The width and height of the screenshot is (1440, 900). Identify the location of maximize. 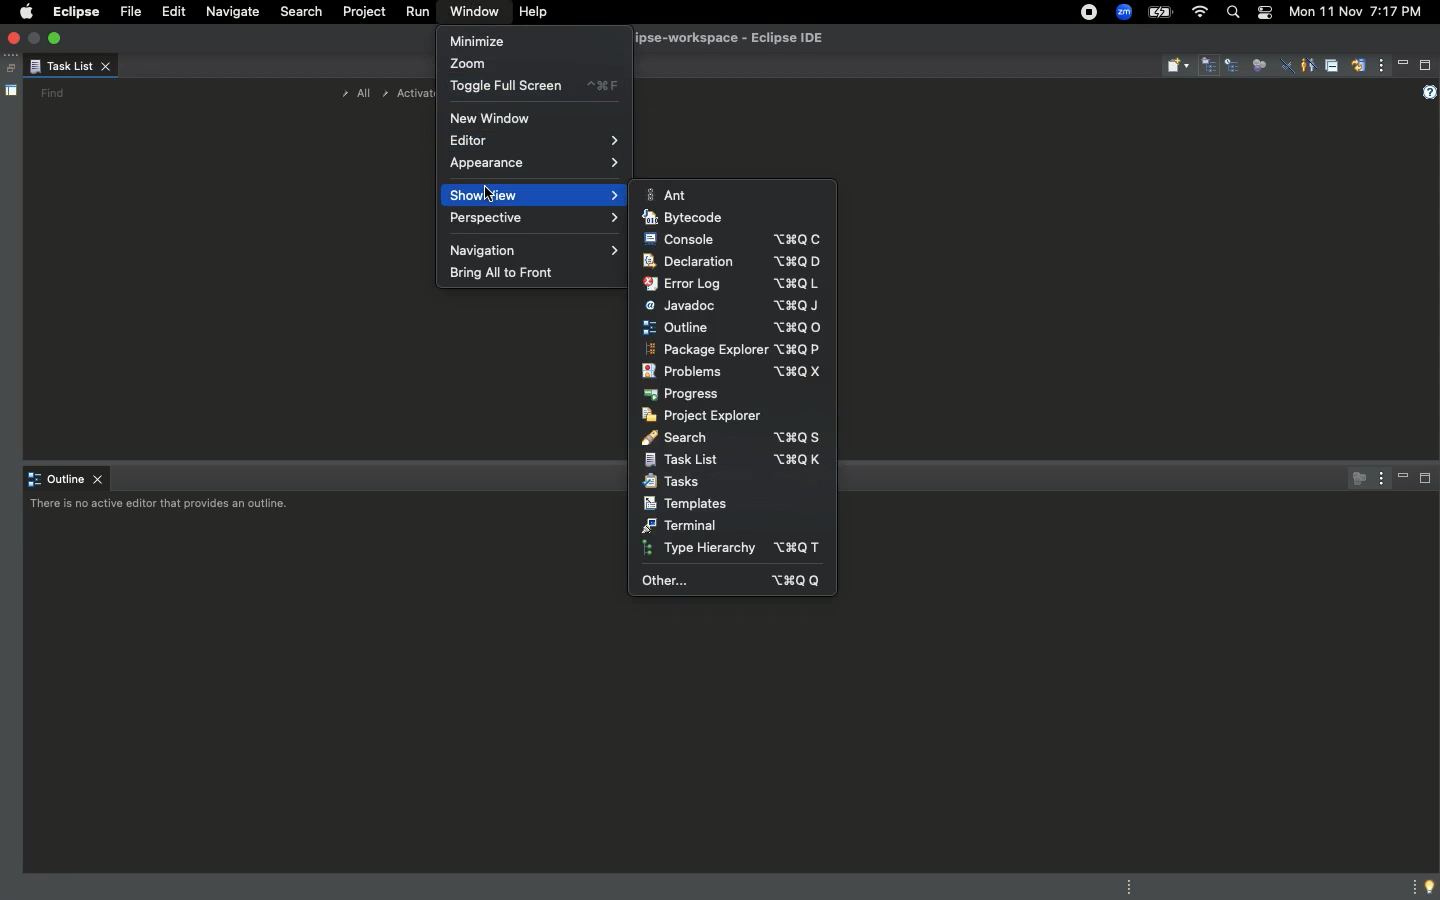
(57, 37).